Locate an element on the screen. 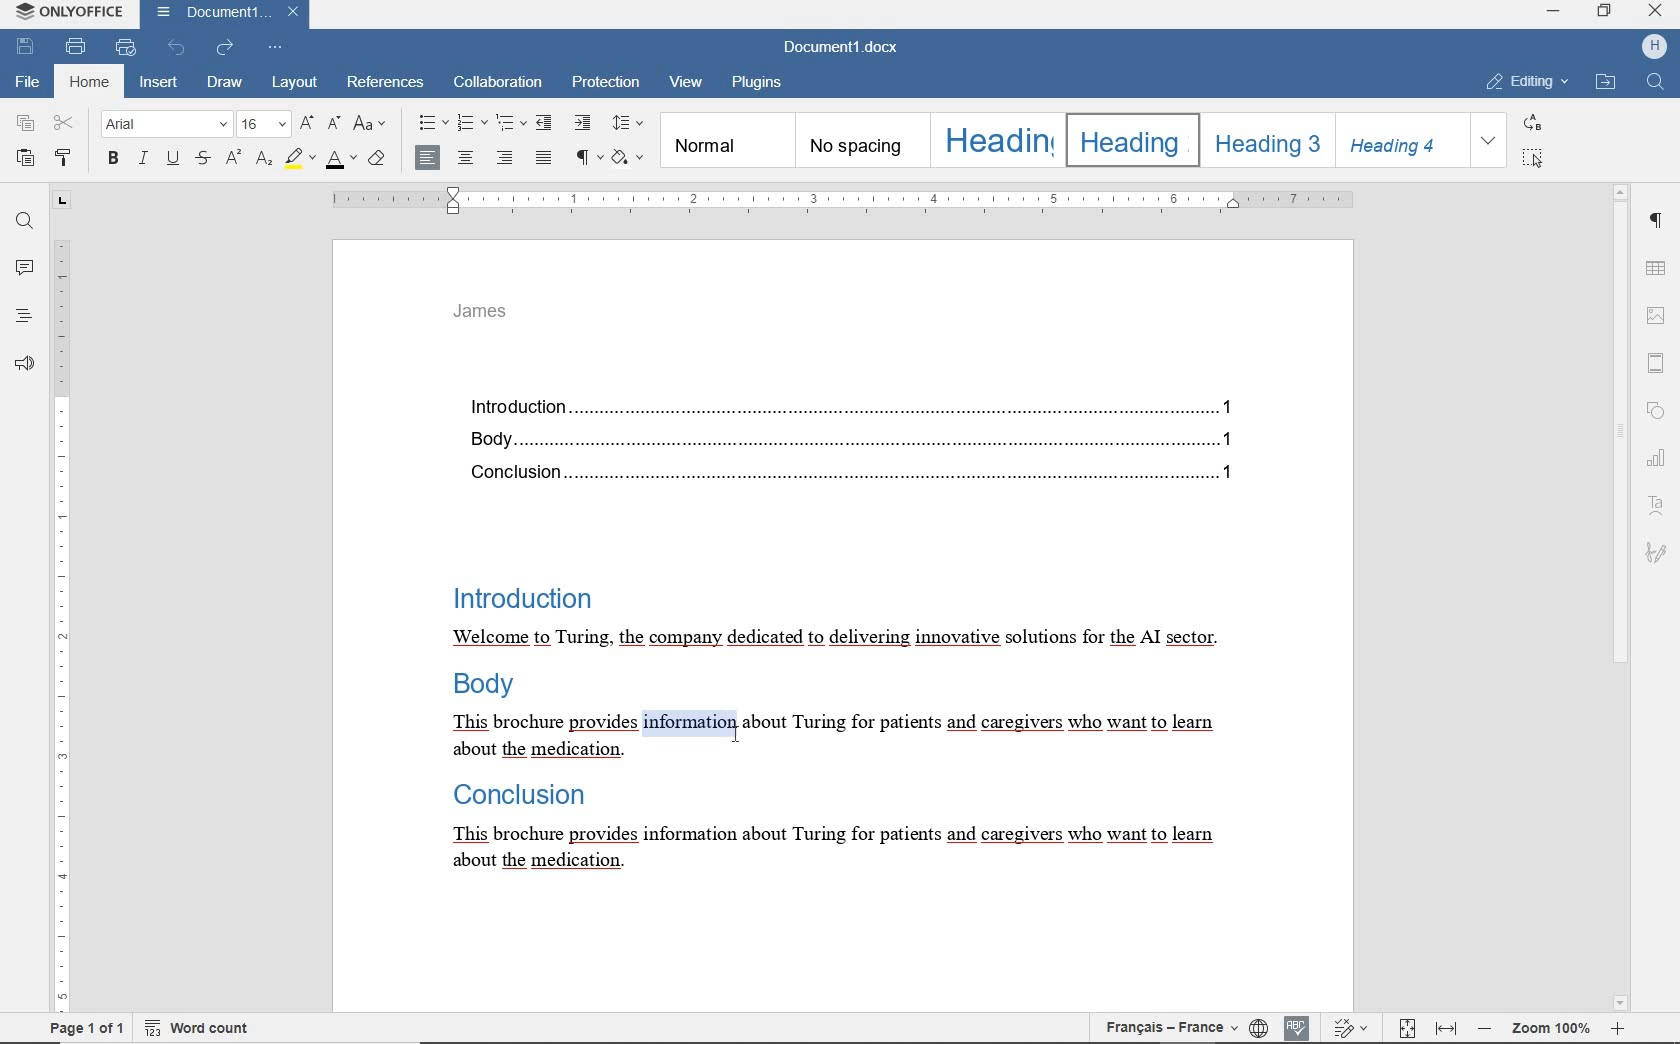  Welcome to Turing, the company dedicated to delivering innovative solutions for the Al sector. is located at coordinates (834, 639).